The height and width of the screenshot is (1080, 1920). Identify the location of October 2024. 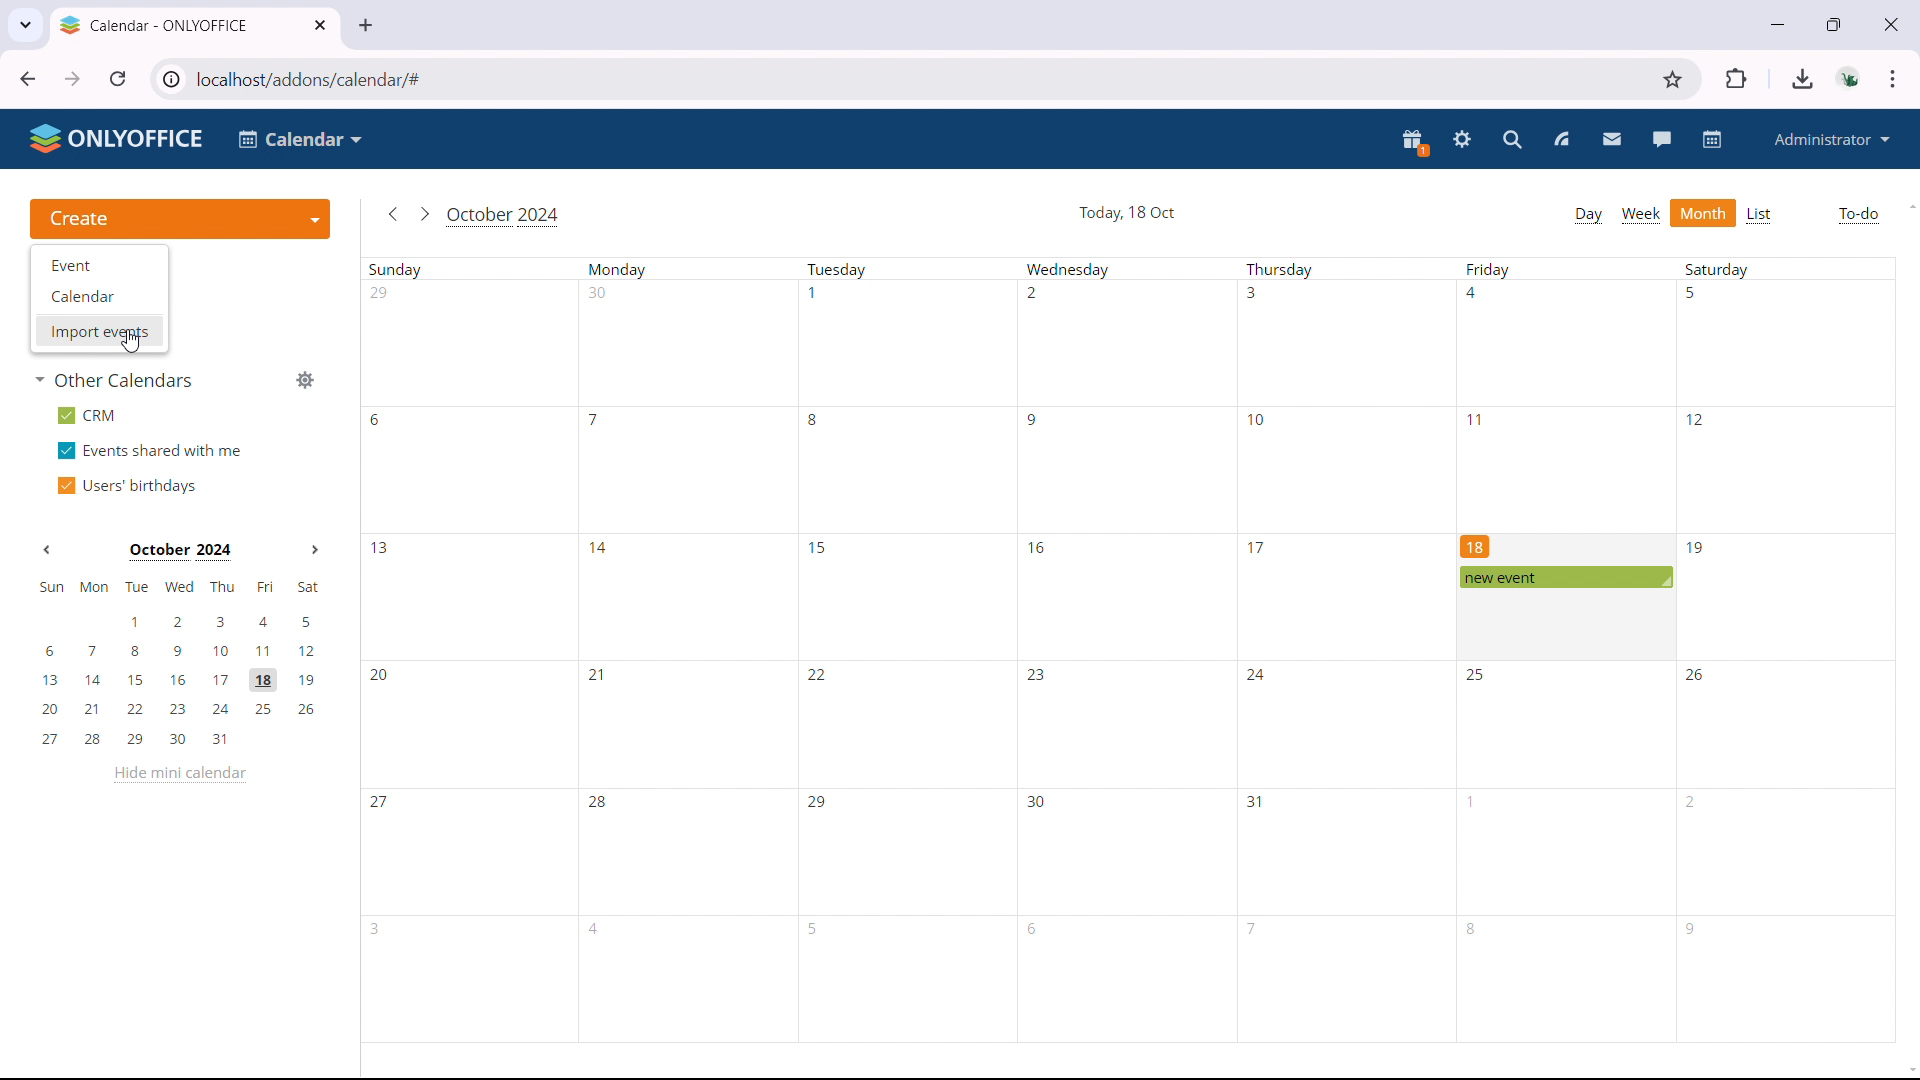
(506, 218).